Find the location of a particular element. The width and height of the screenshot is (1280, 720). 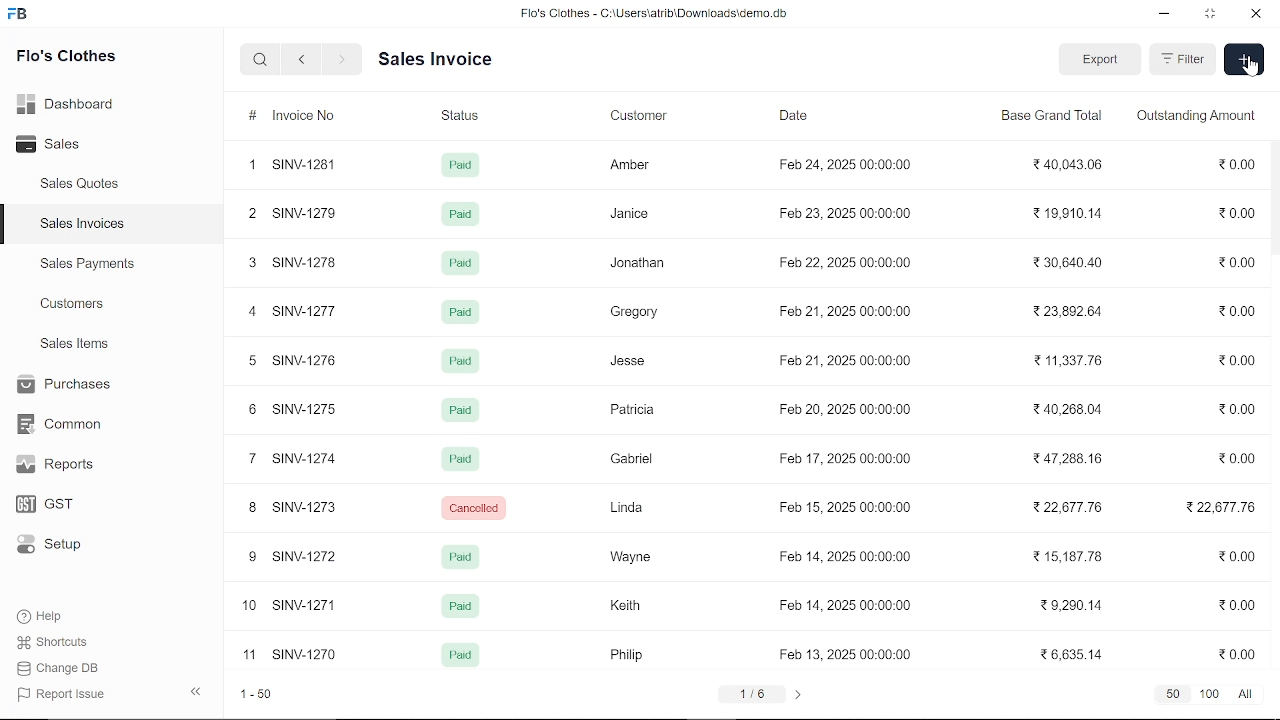

Flo's Clothes - G:AUserslatribiDownloadsidemo.do is located at coordinates (651, 13).